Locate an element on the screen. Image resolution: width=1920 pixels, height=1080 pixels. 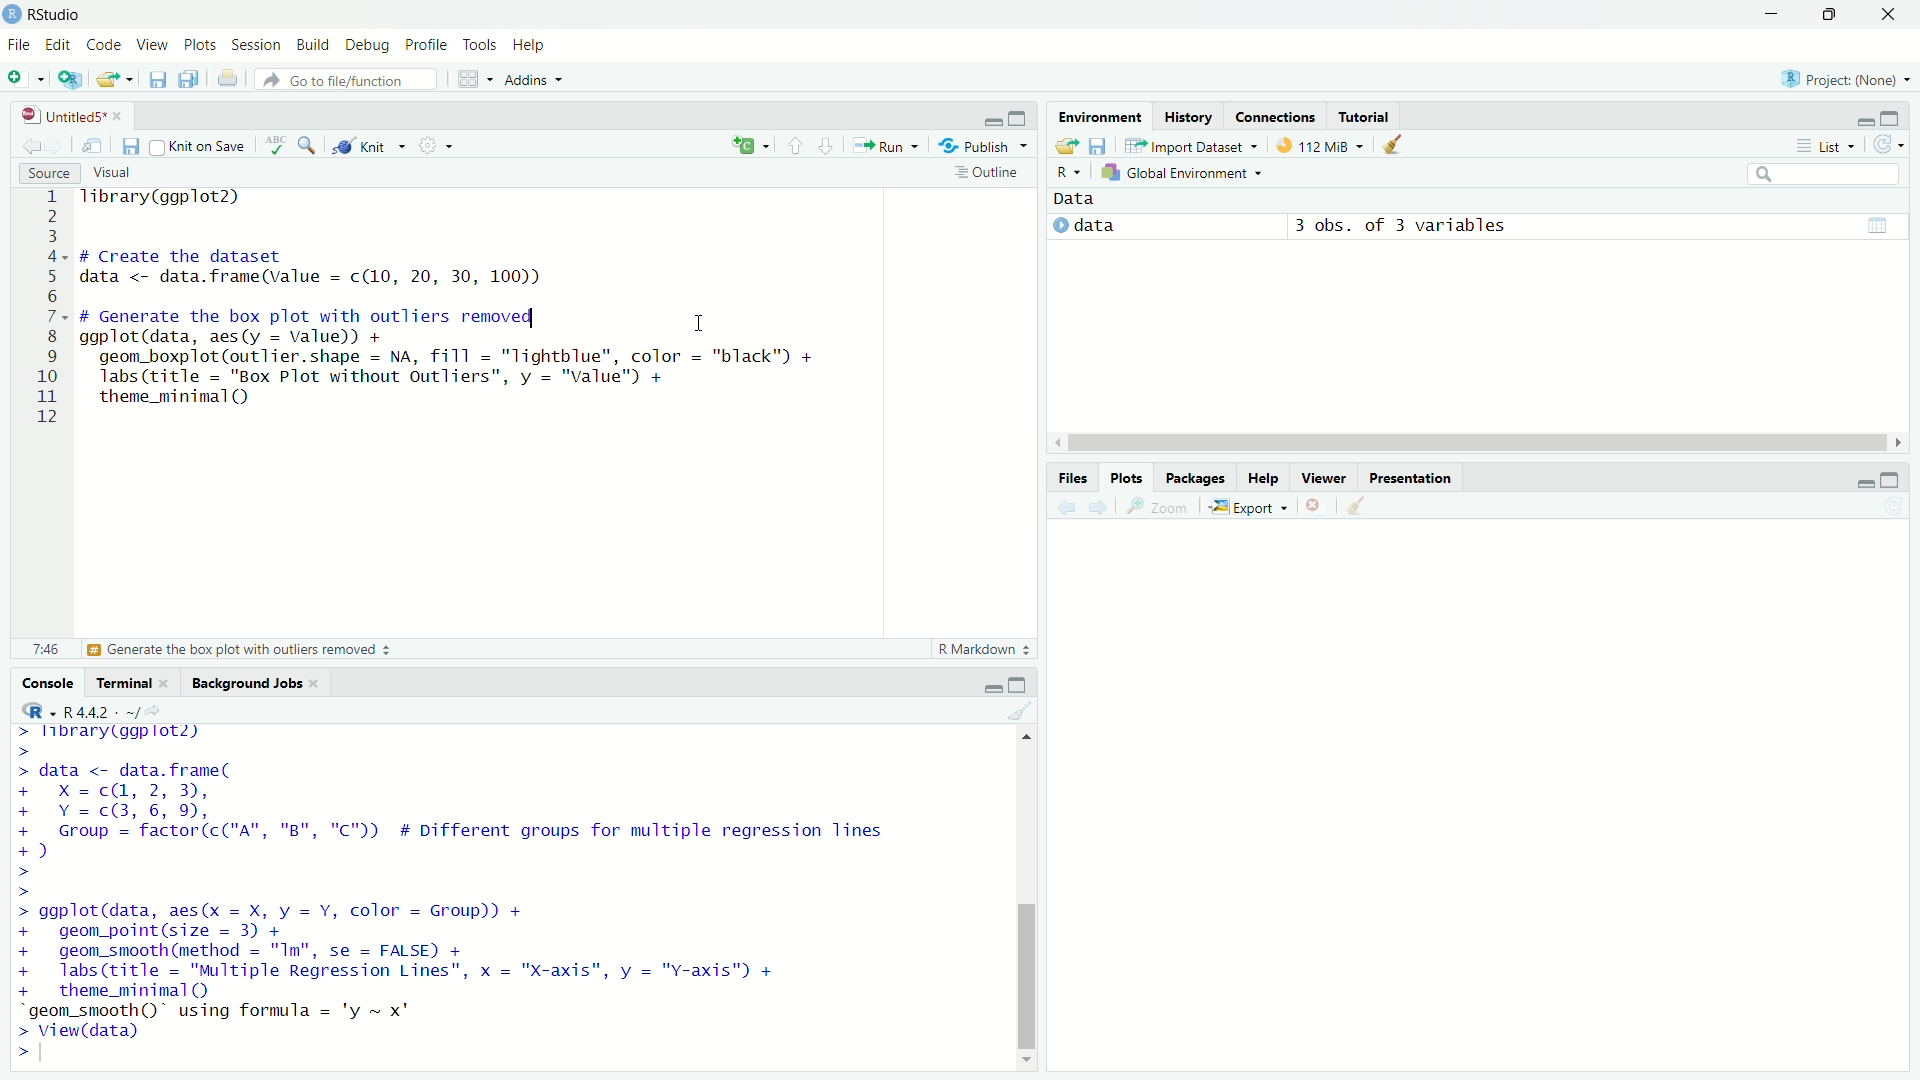
cursor is located at coordinates (700, 323).